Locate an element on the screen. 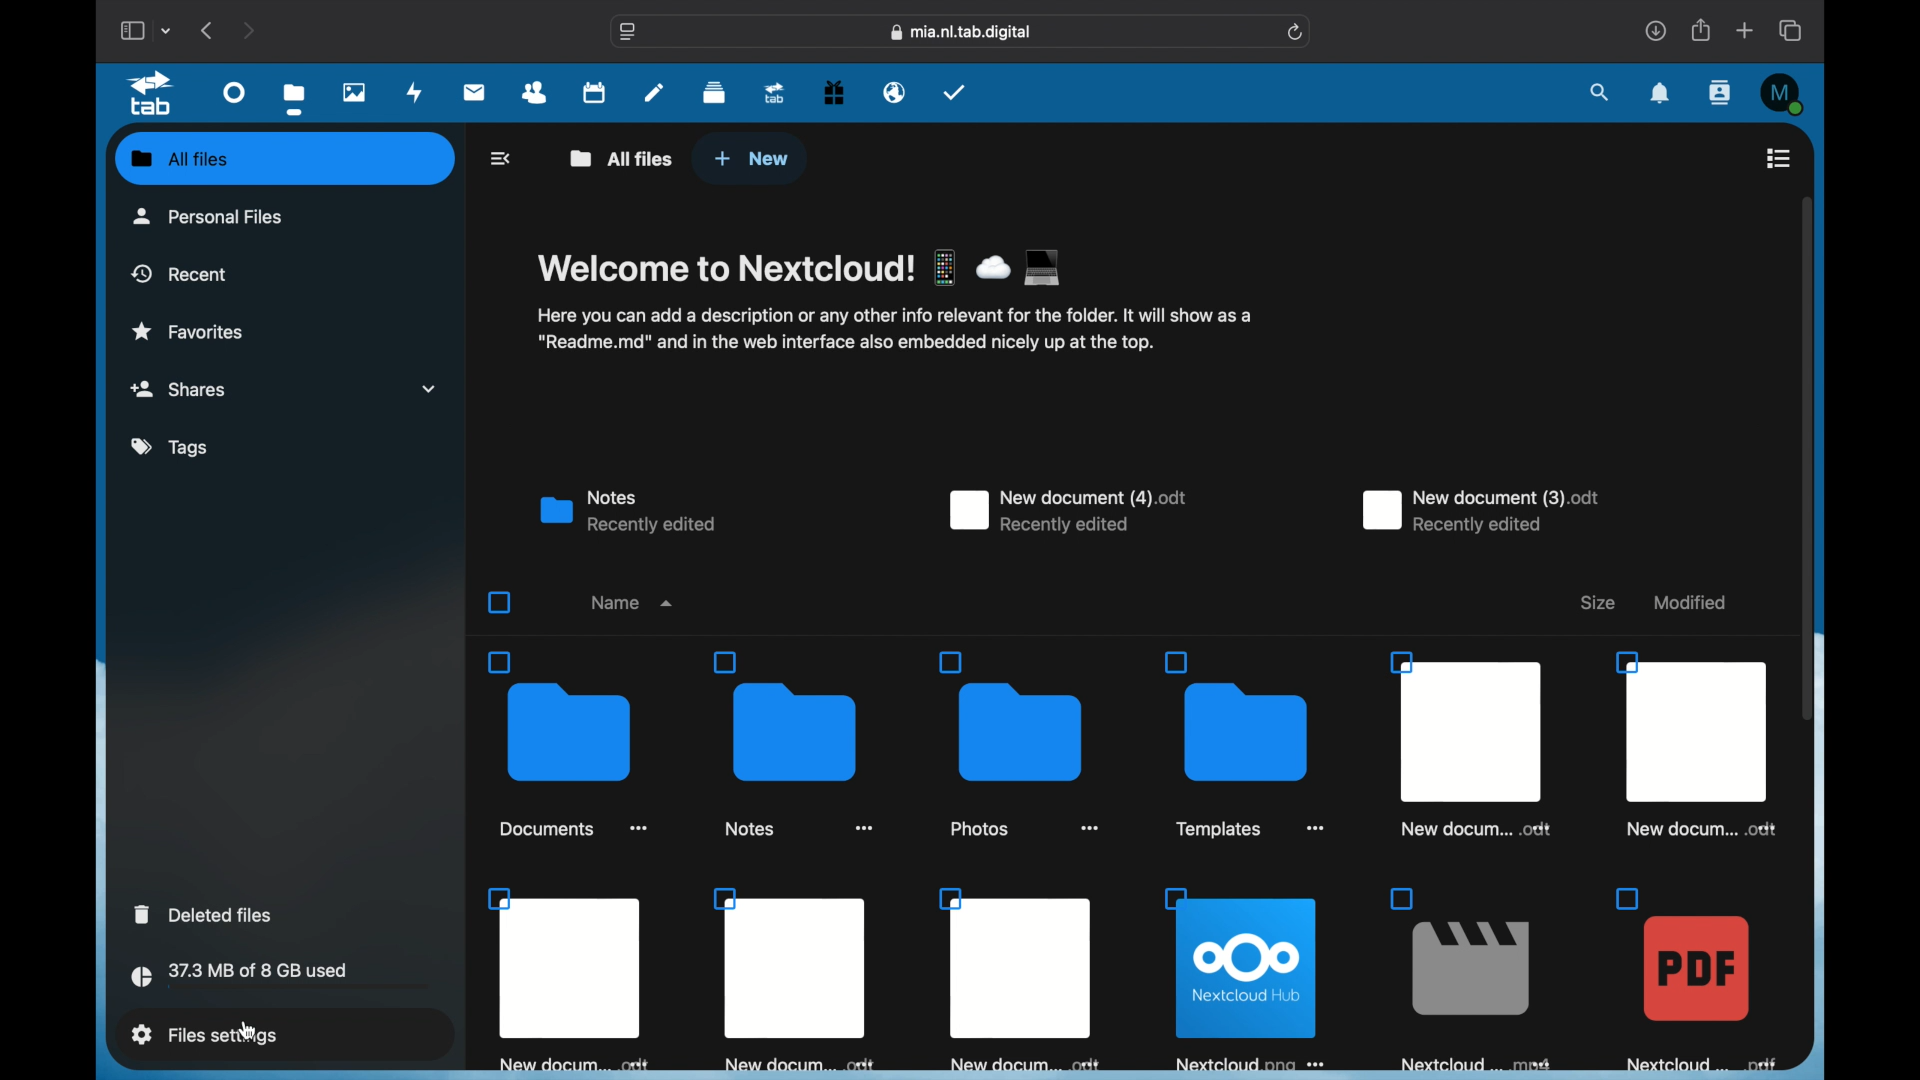  favorites is located at coordinates (188, 332).